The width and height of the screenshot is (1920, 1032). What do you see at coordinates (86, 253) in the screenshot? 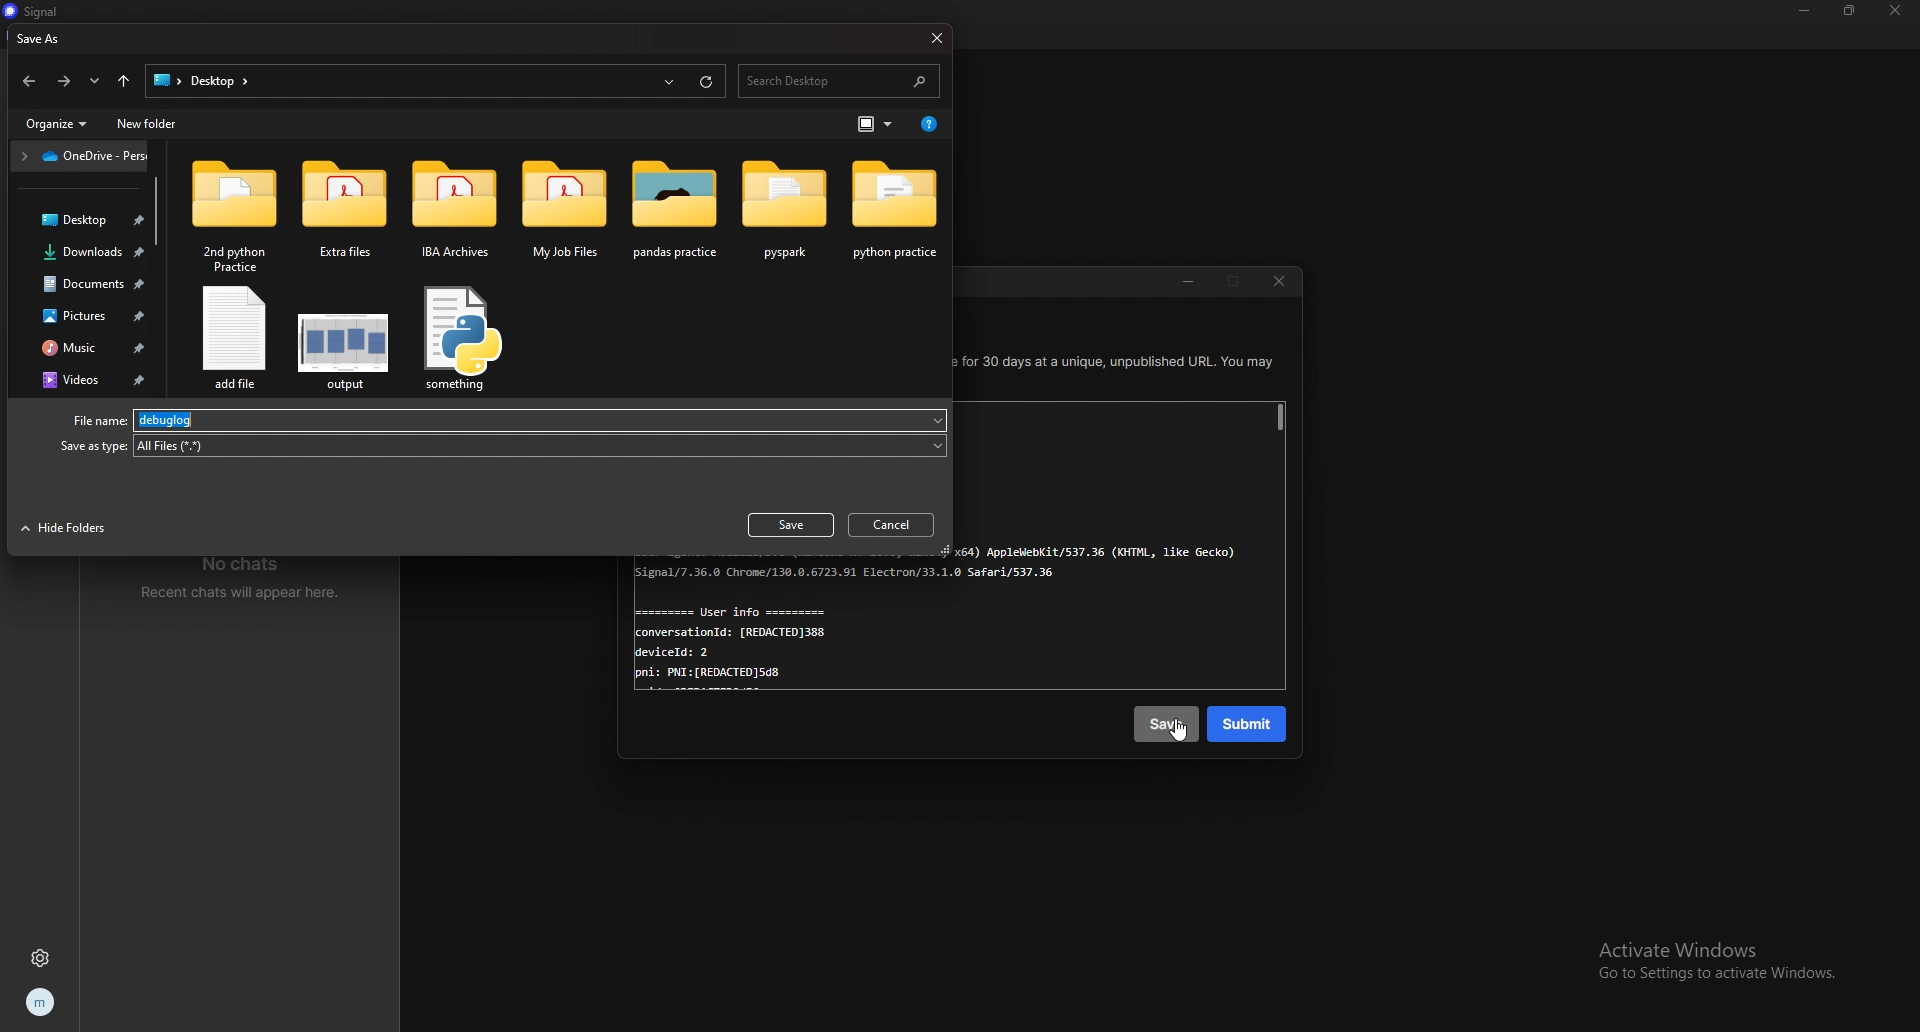
I see `downloads` at bounding box center [86, 253].